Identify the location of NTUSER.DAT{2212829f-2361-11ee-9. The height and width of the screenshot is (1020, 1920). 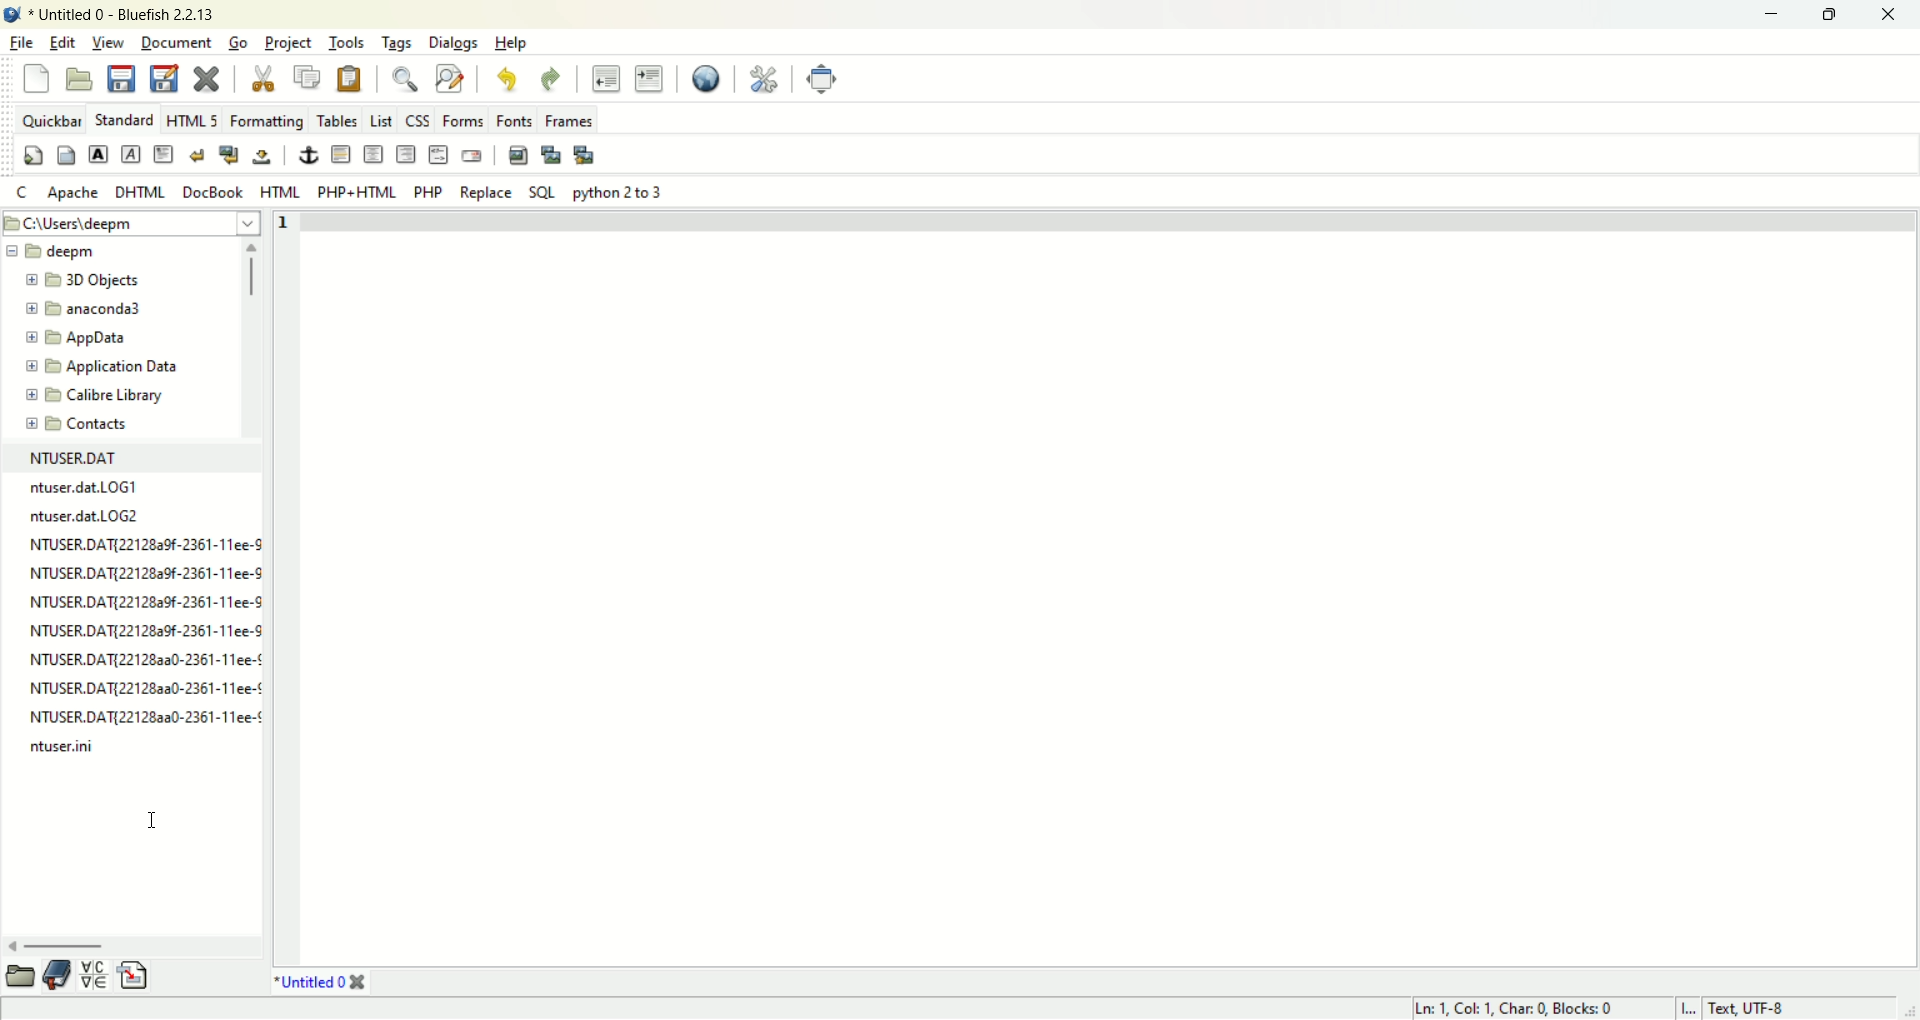
(147, 575).